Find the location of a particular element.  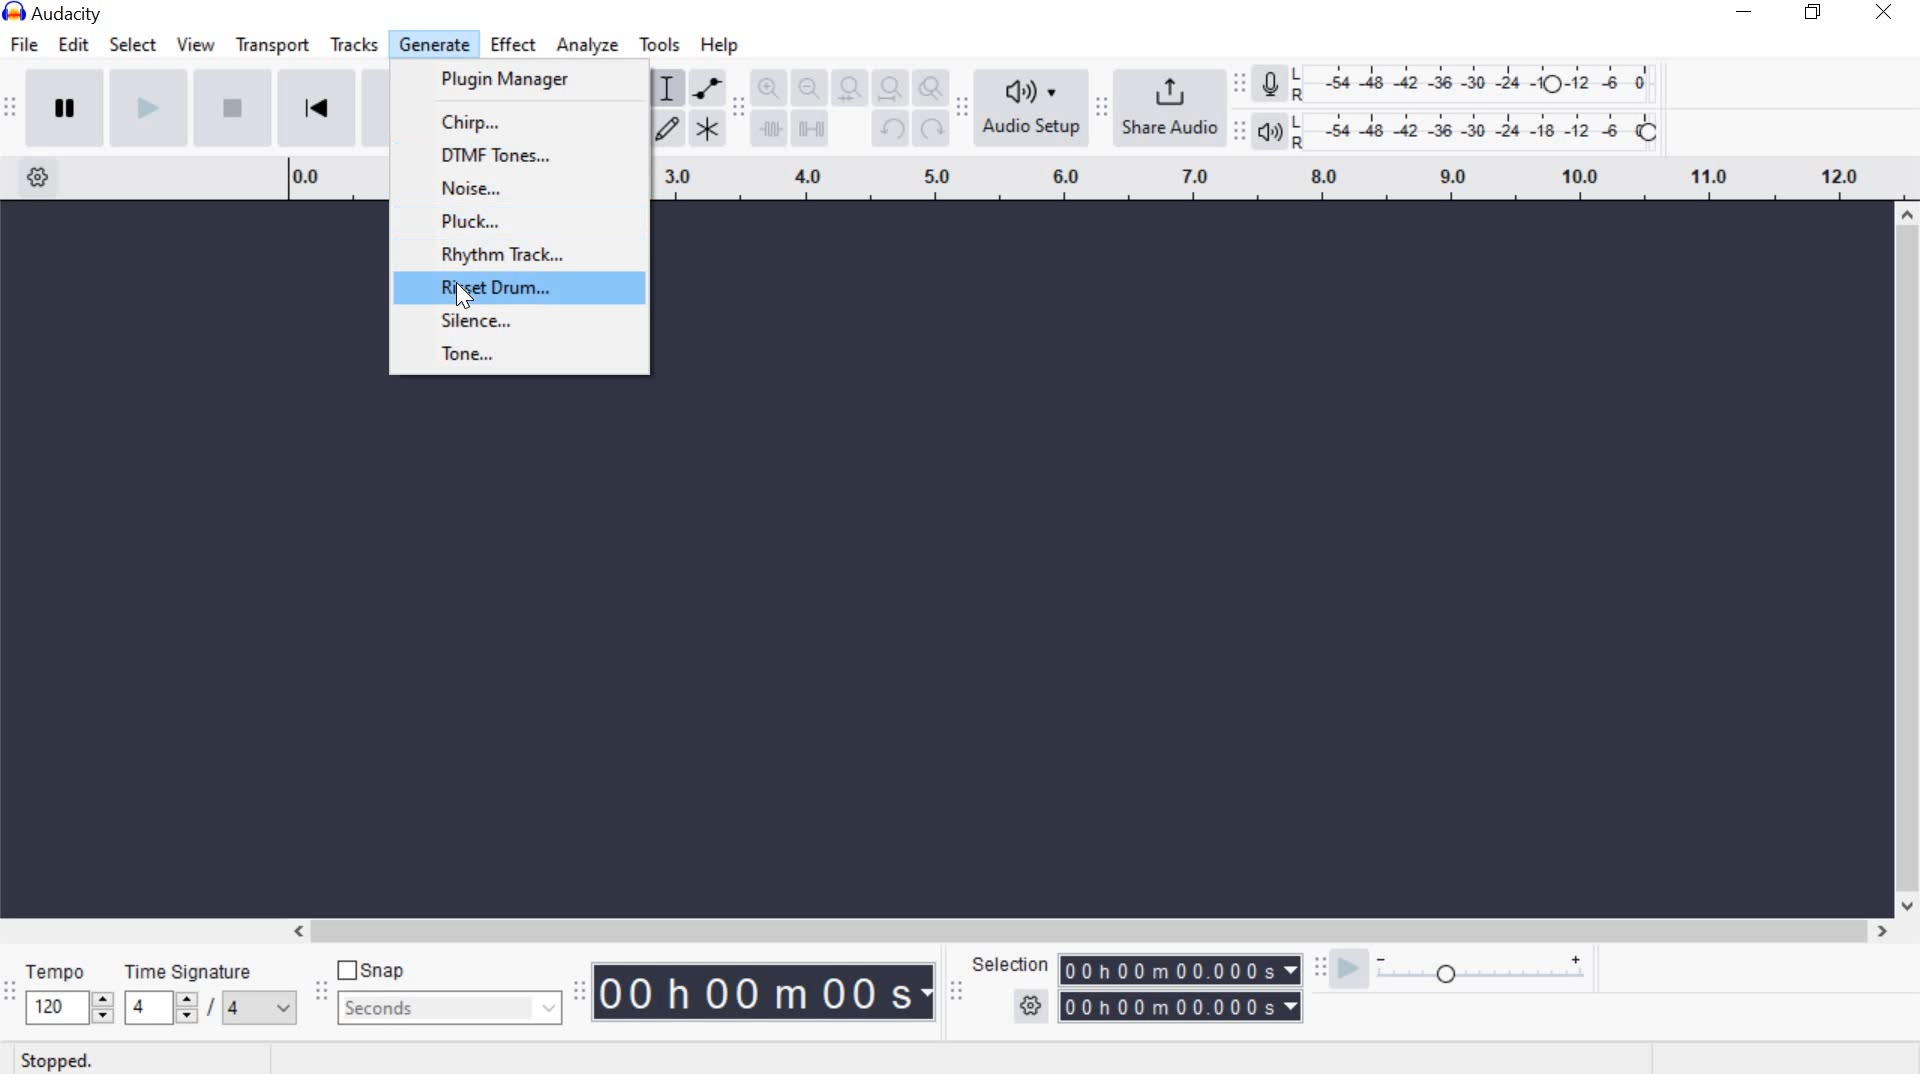

selection time is located at coordinates (1181, 987).